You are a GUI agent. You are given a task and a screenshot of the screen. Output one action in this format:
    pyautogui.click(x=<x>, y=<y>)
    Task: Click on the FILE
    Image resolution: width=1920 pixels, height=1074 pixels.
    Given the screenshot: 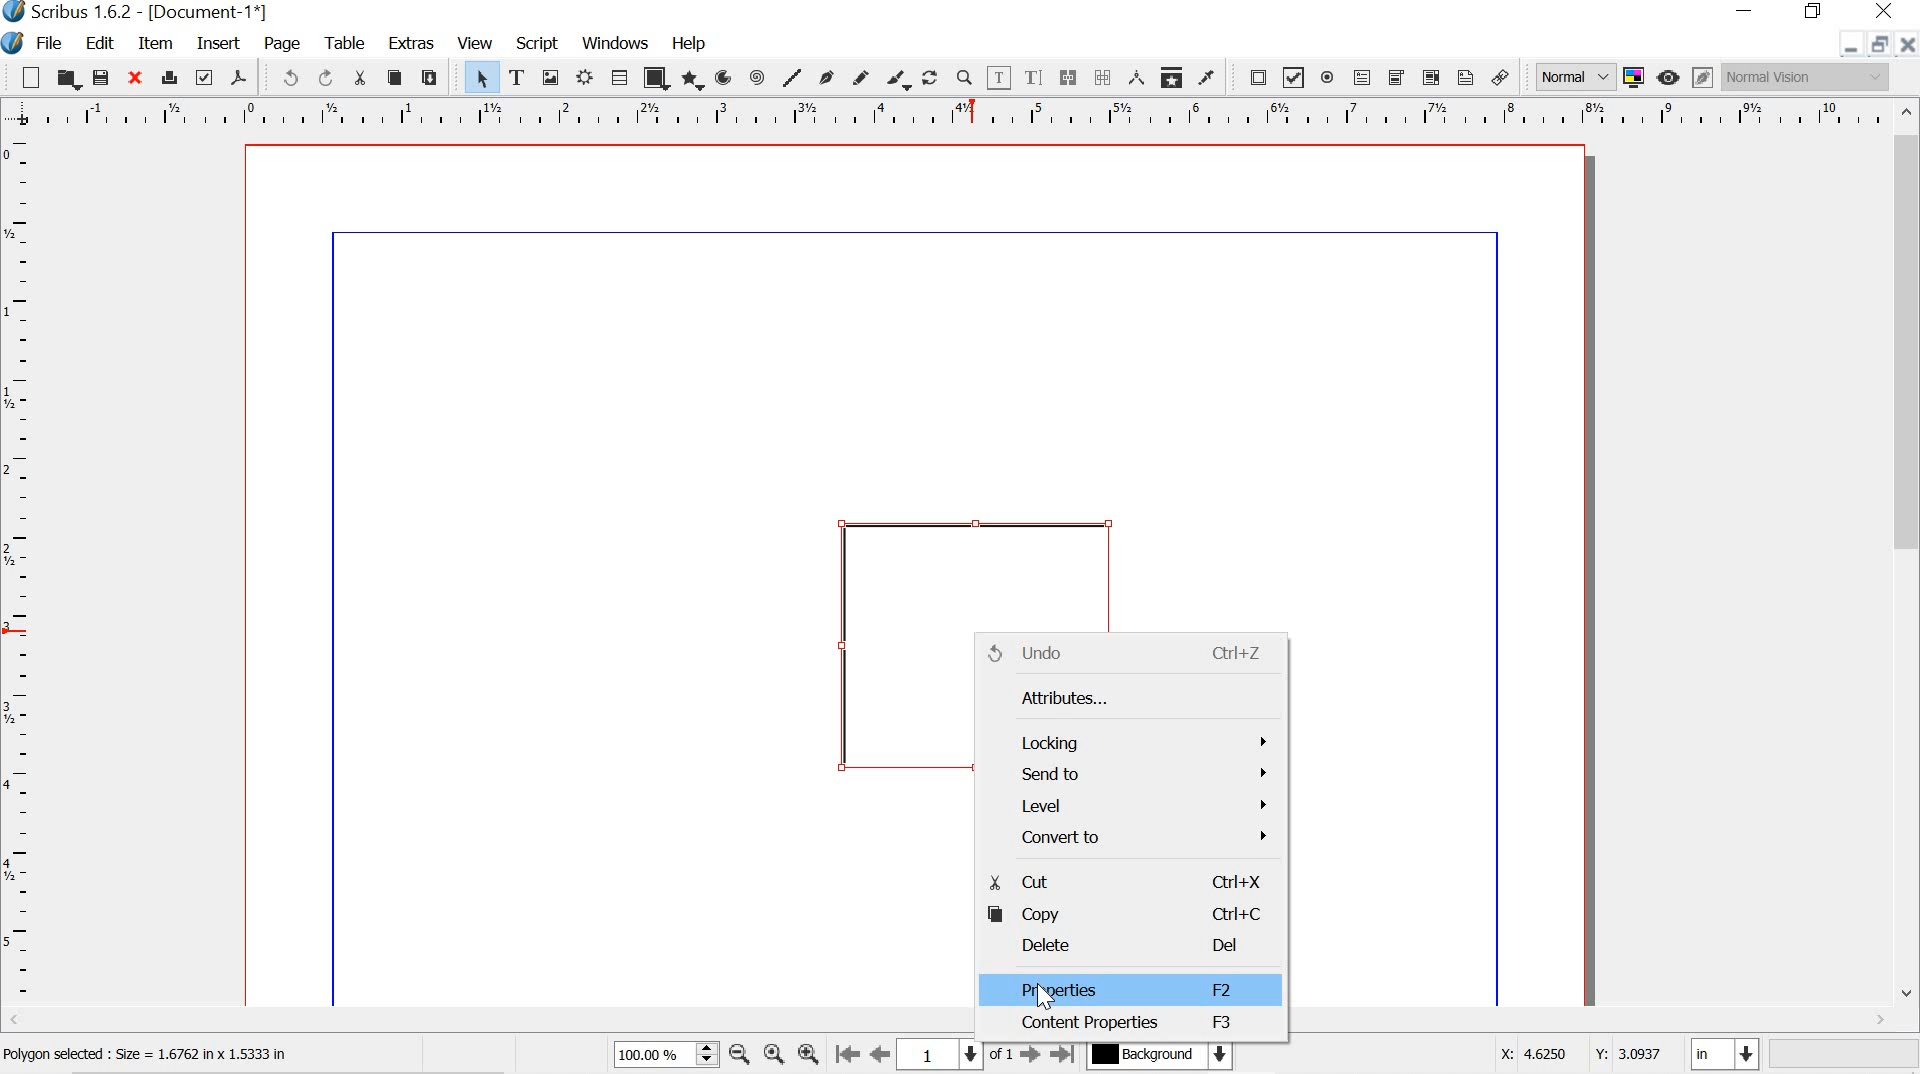 What is the action you would take?
    pyautogui.click(x=53, y=43)
    